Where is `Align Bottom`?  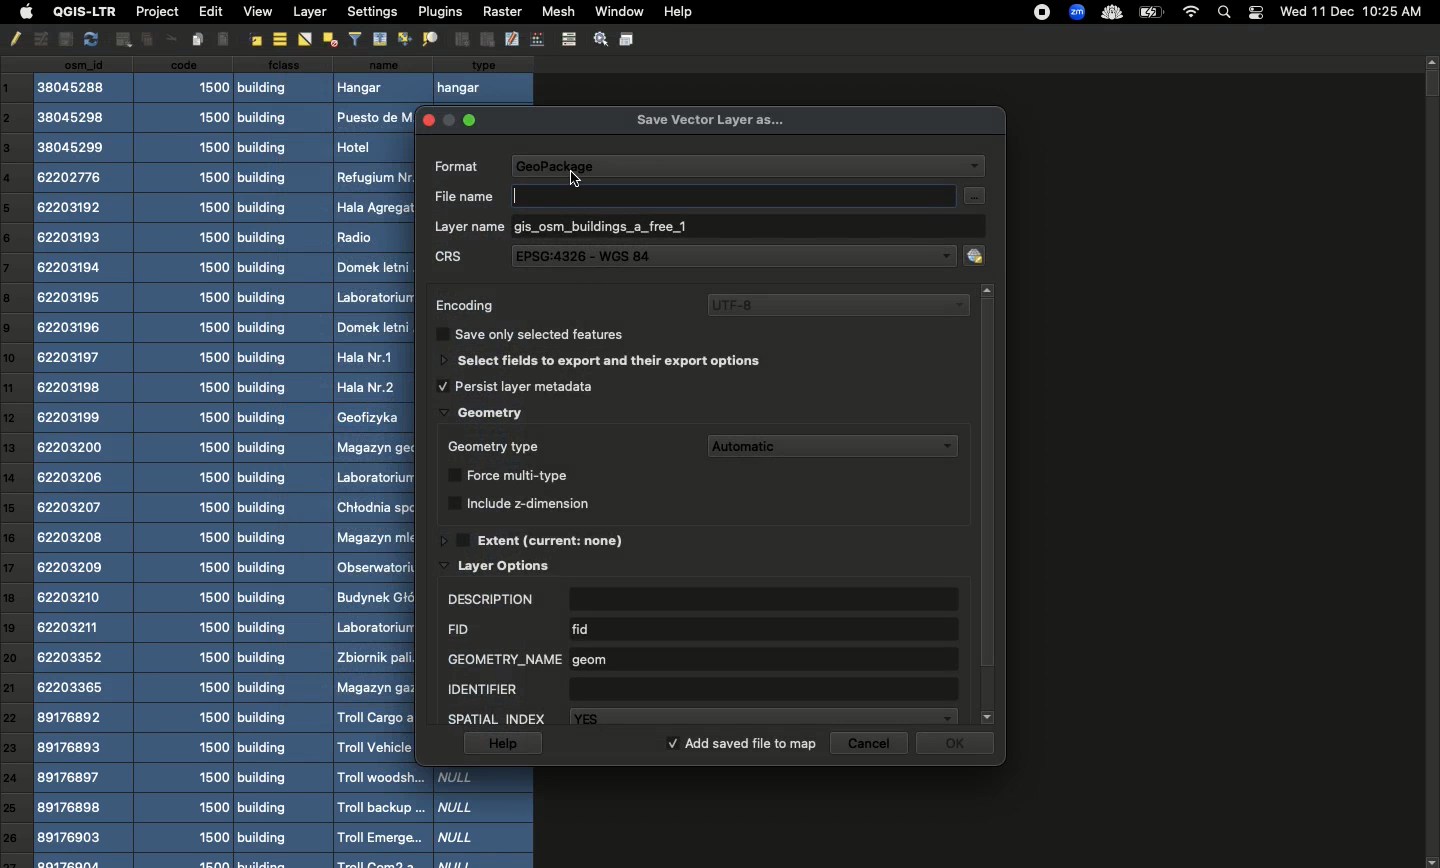 Align Bottom is located at coordinates (405, 39).